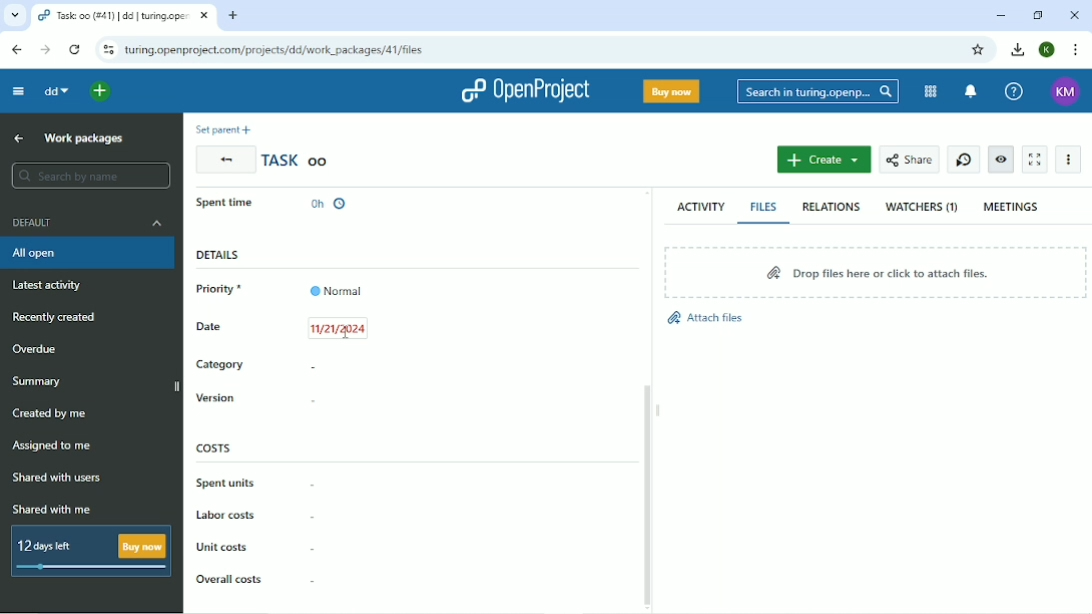 The height and width of the screenshot is (614, 1092). I want to click on Summary, so click(41, 380).